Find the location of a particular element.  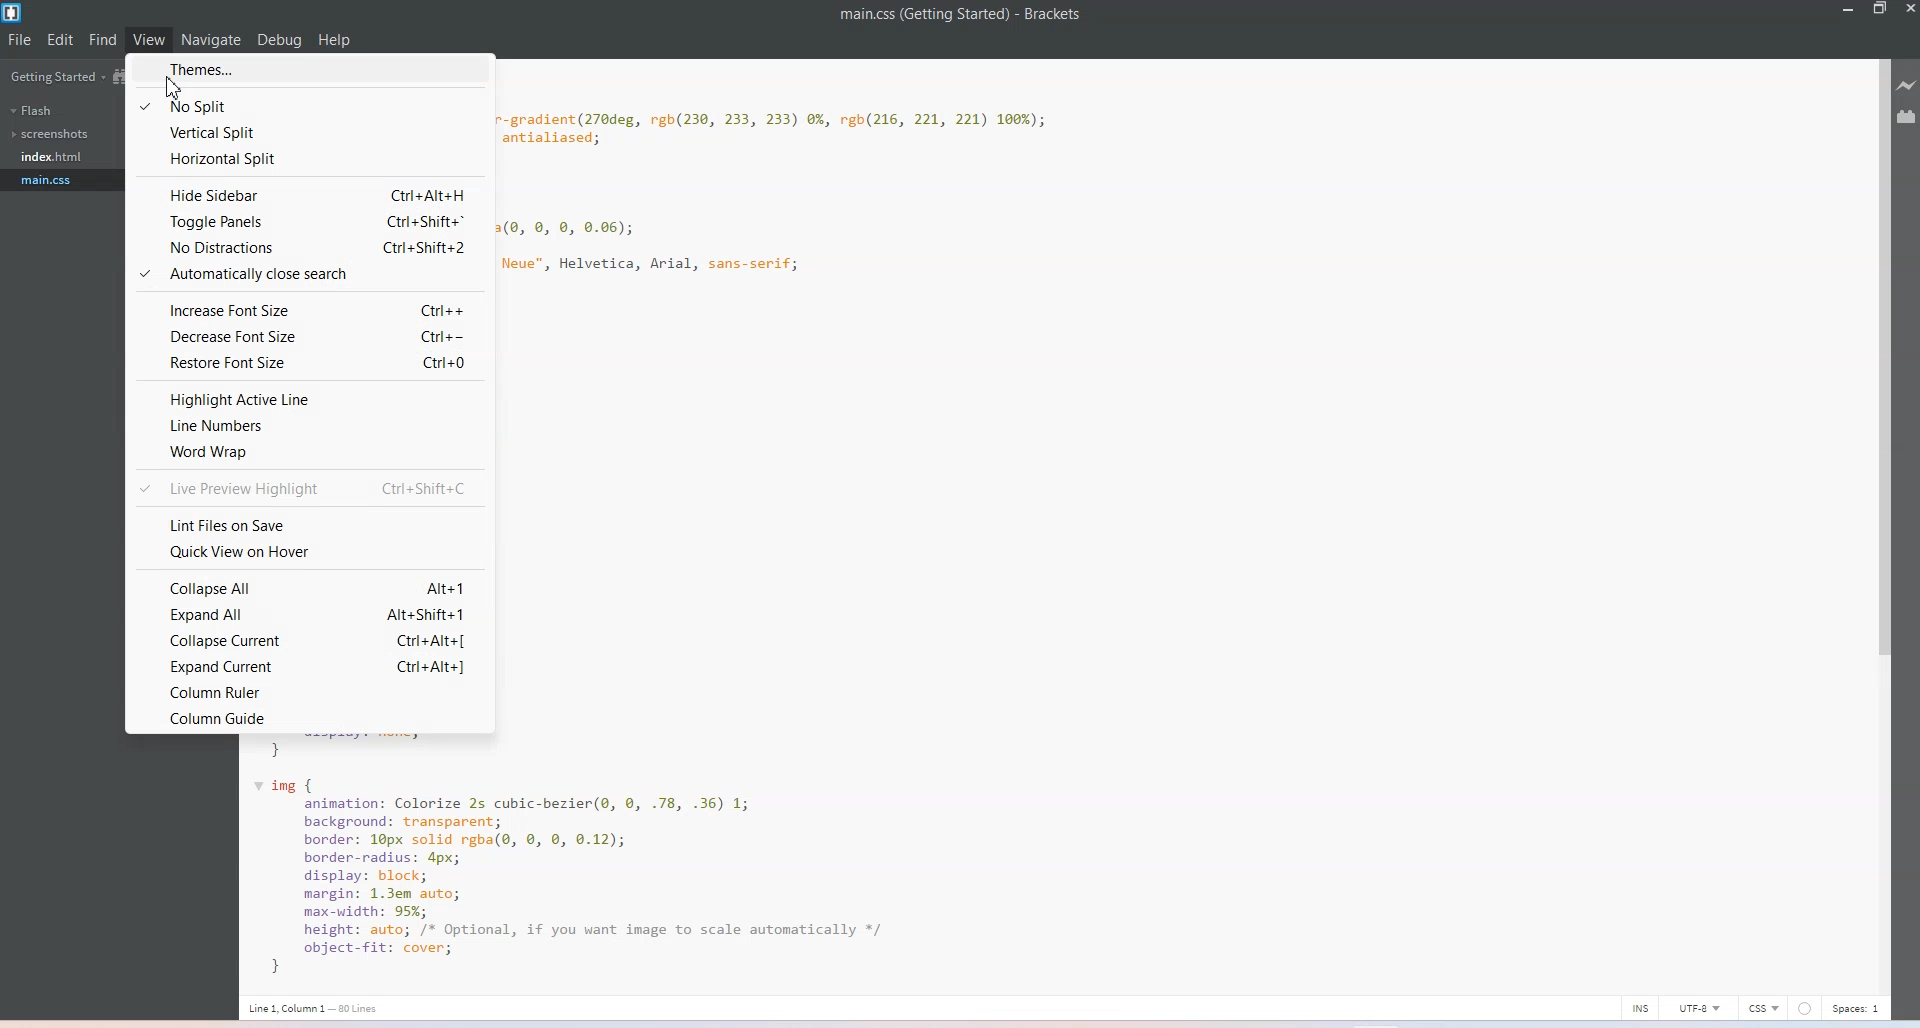

Restore font size is located at coordinates (310, 363).